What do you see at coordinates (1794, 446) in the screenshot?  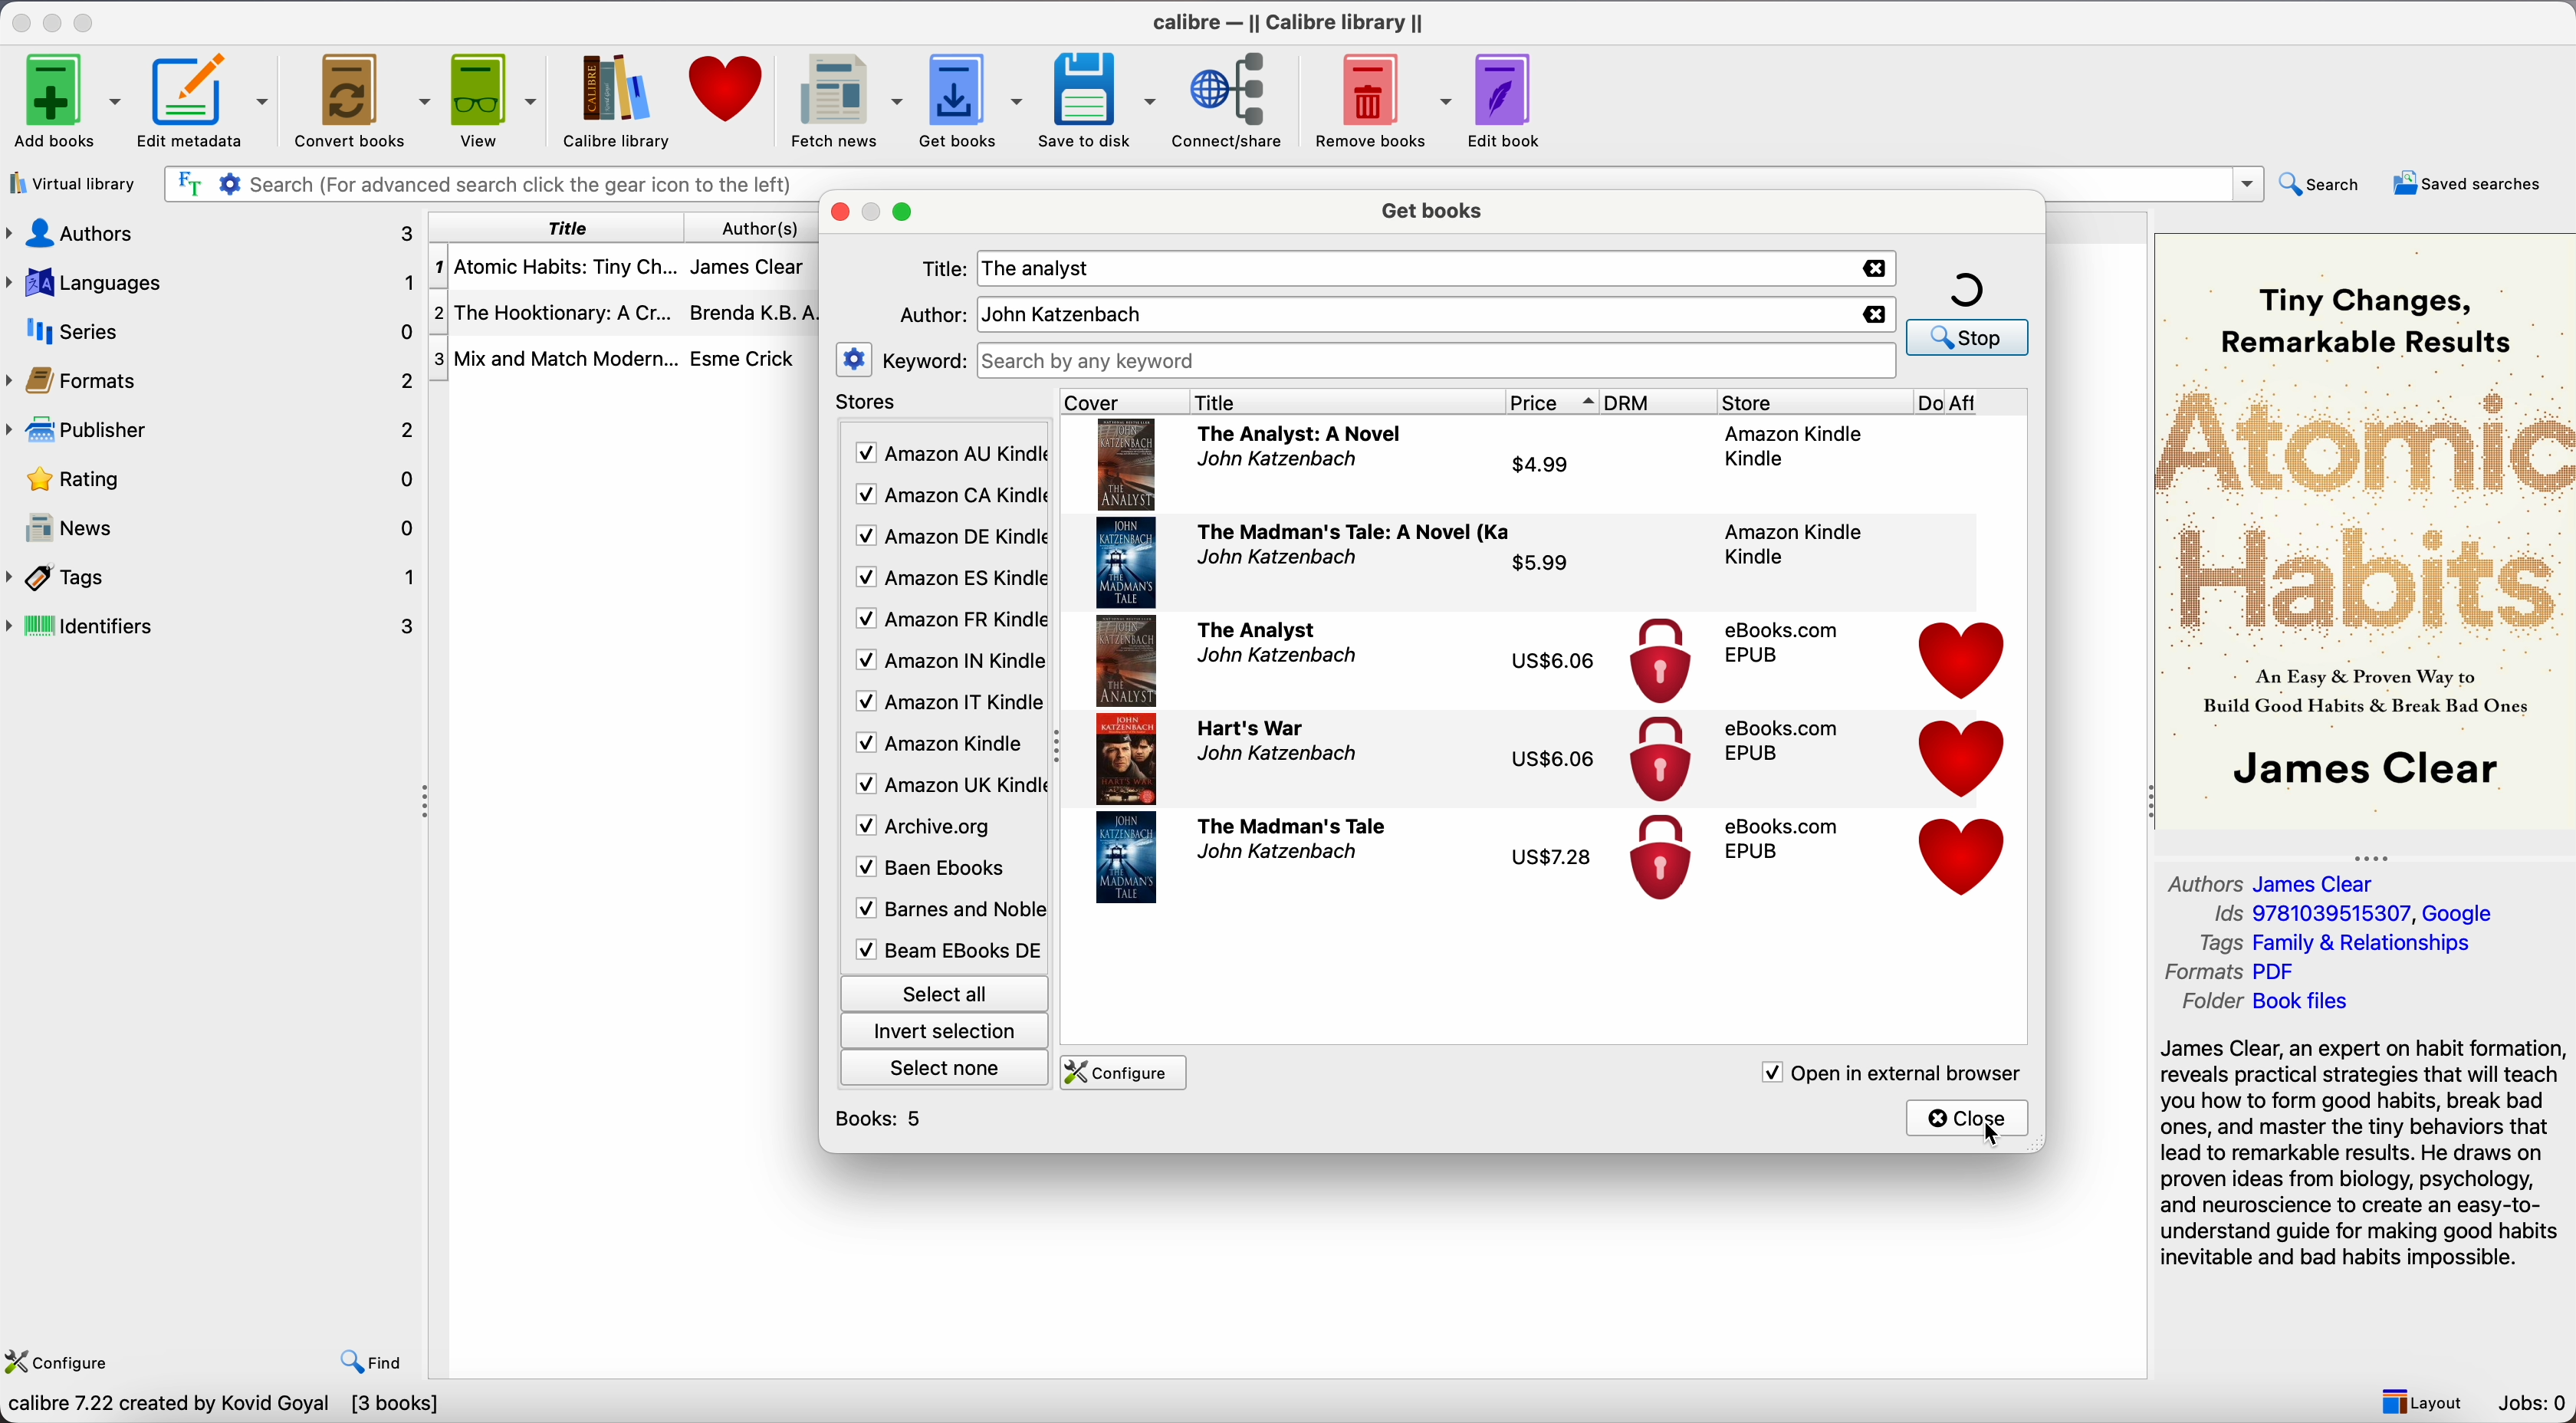 I see `Amazon Kindle` at bounding box center [1794, 446].